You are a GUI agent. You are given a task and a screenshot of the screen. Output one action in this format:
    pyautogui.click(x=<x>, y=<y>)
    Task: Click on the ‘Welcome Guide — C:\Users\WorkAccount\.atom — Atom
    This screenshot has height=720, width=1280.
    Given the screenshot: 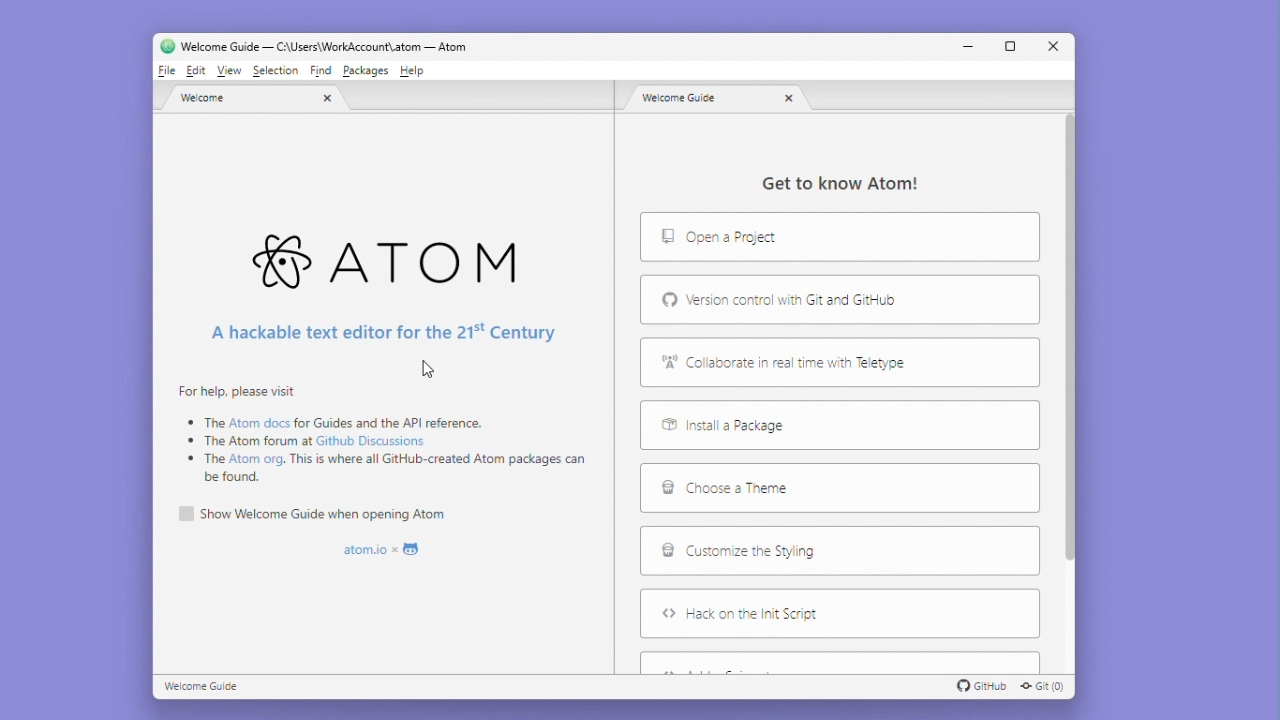 What is the action you would take?
    pyautogui.click(x=317, y=45)
    